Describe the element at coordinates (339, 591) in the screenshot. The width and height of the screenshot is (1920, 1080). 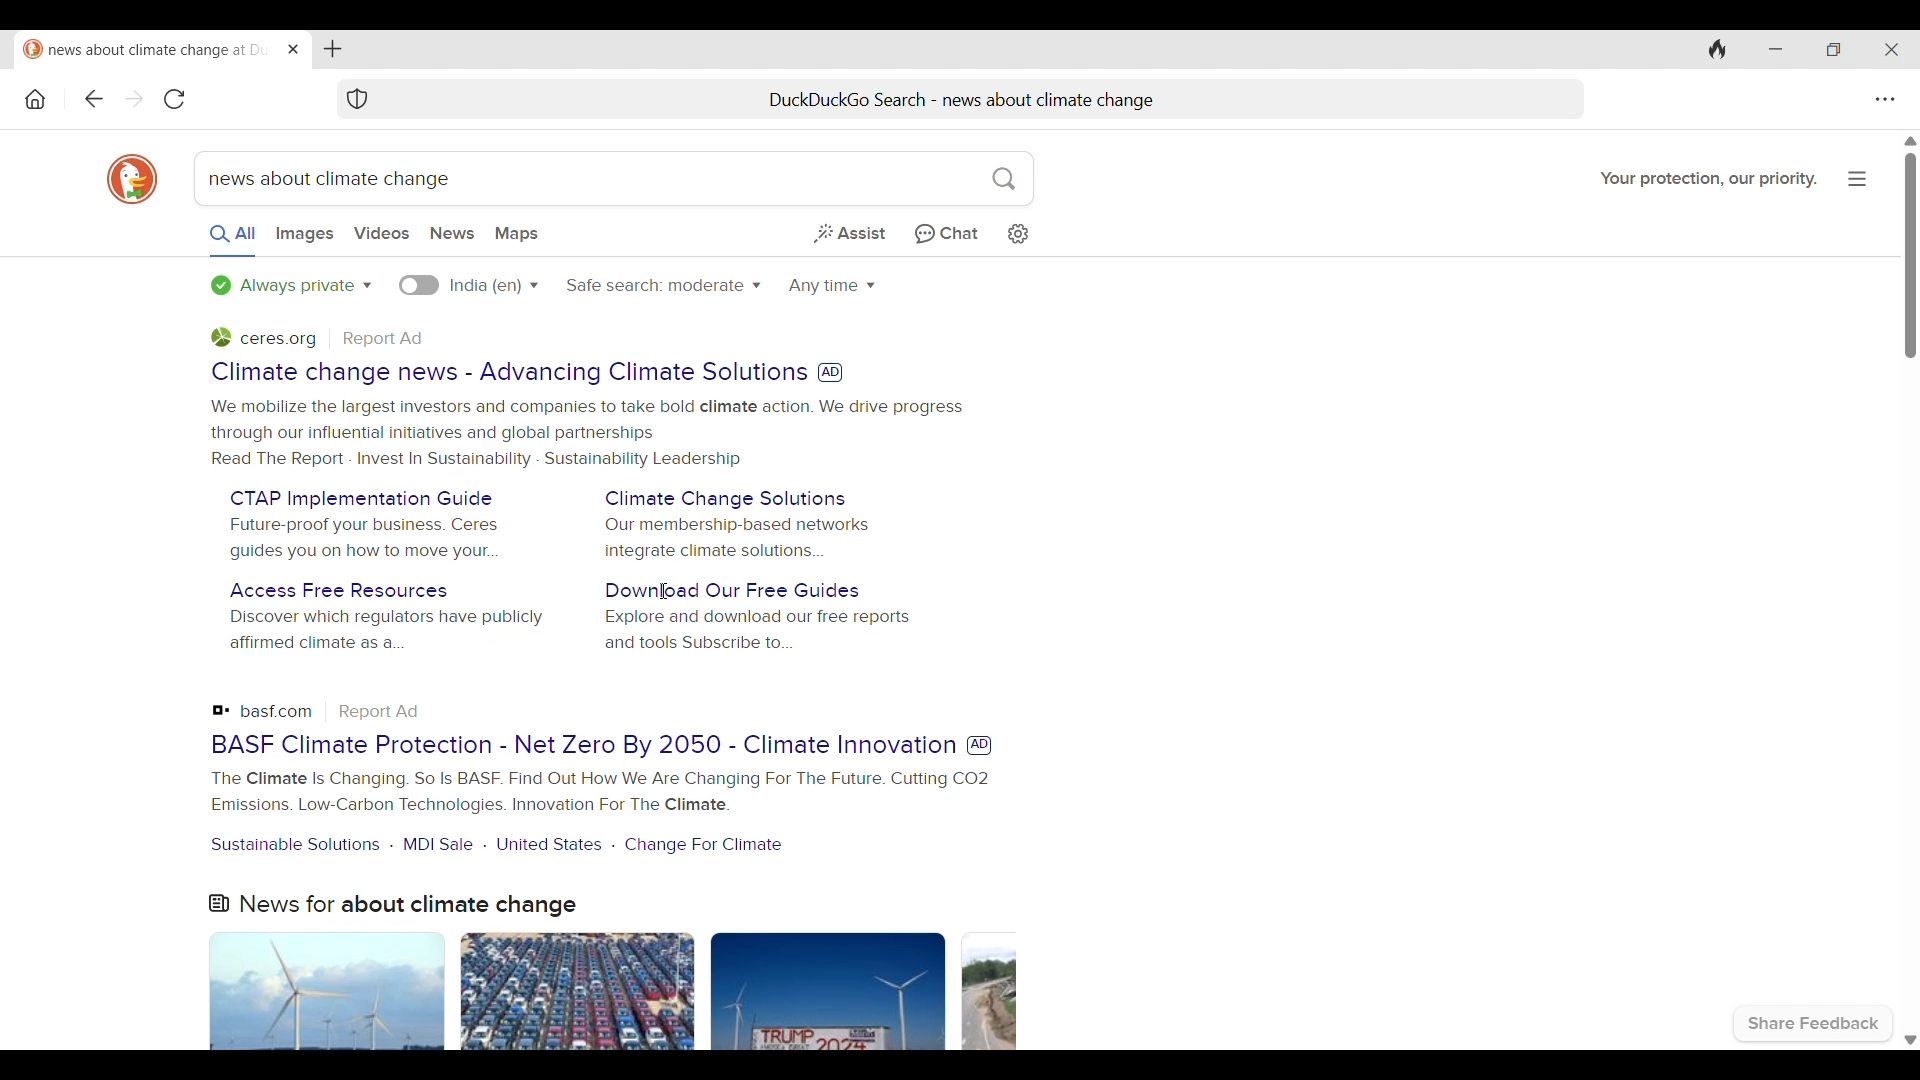
I see `Access free resources` at that location.